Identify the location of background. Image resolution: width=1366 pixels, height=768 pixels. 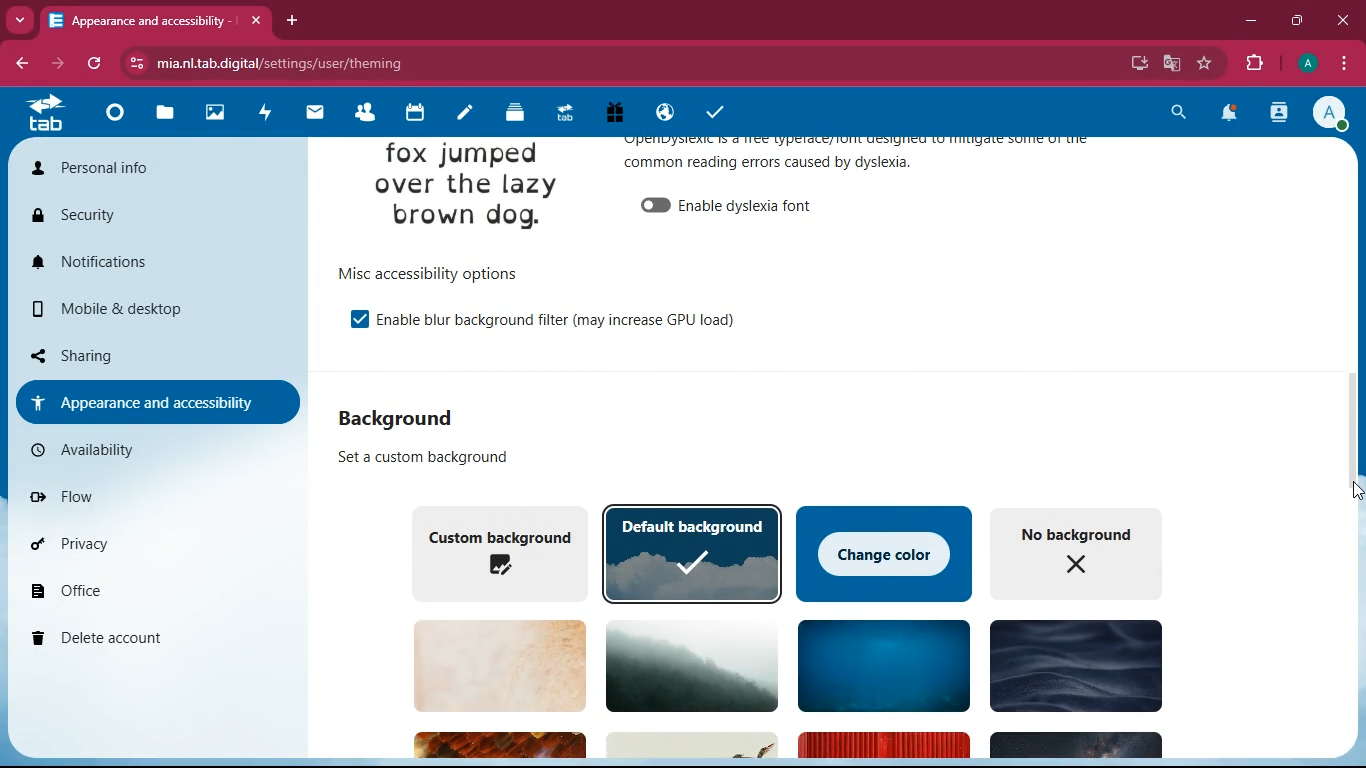
(689, 663).